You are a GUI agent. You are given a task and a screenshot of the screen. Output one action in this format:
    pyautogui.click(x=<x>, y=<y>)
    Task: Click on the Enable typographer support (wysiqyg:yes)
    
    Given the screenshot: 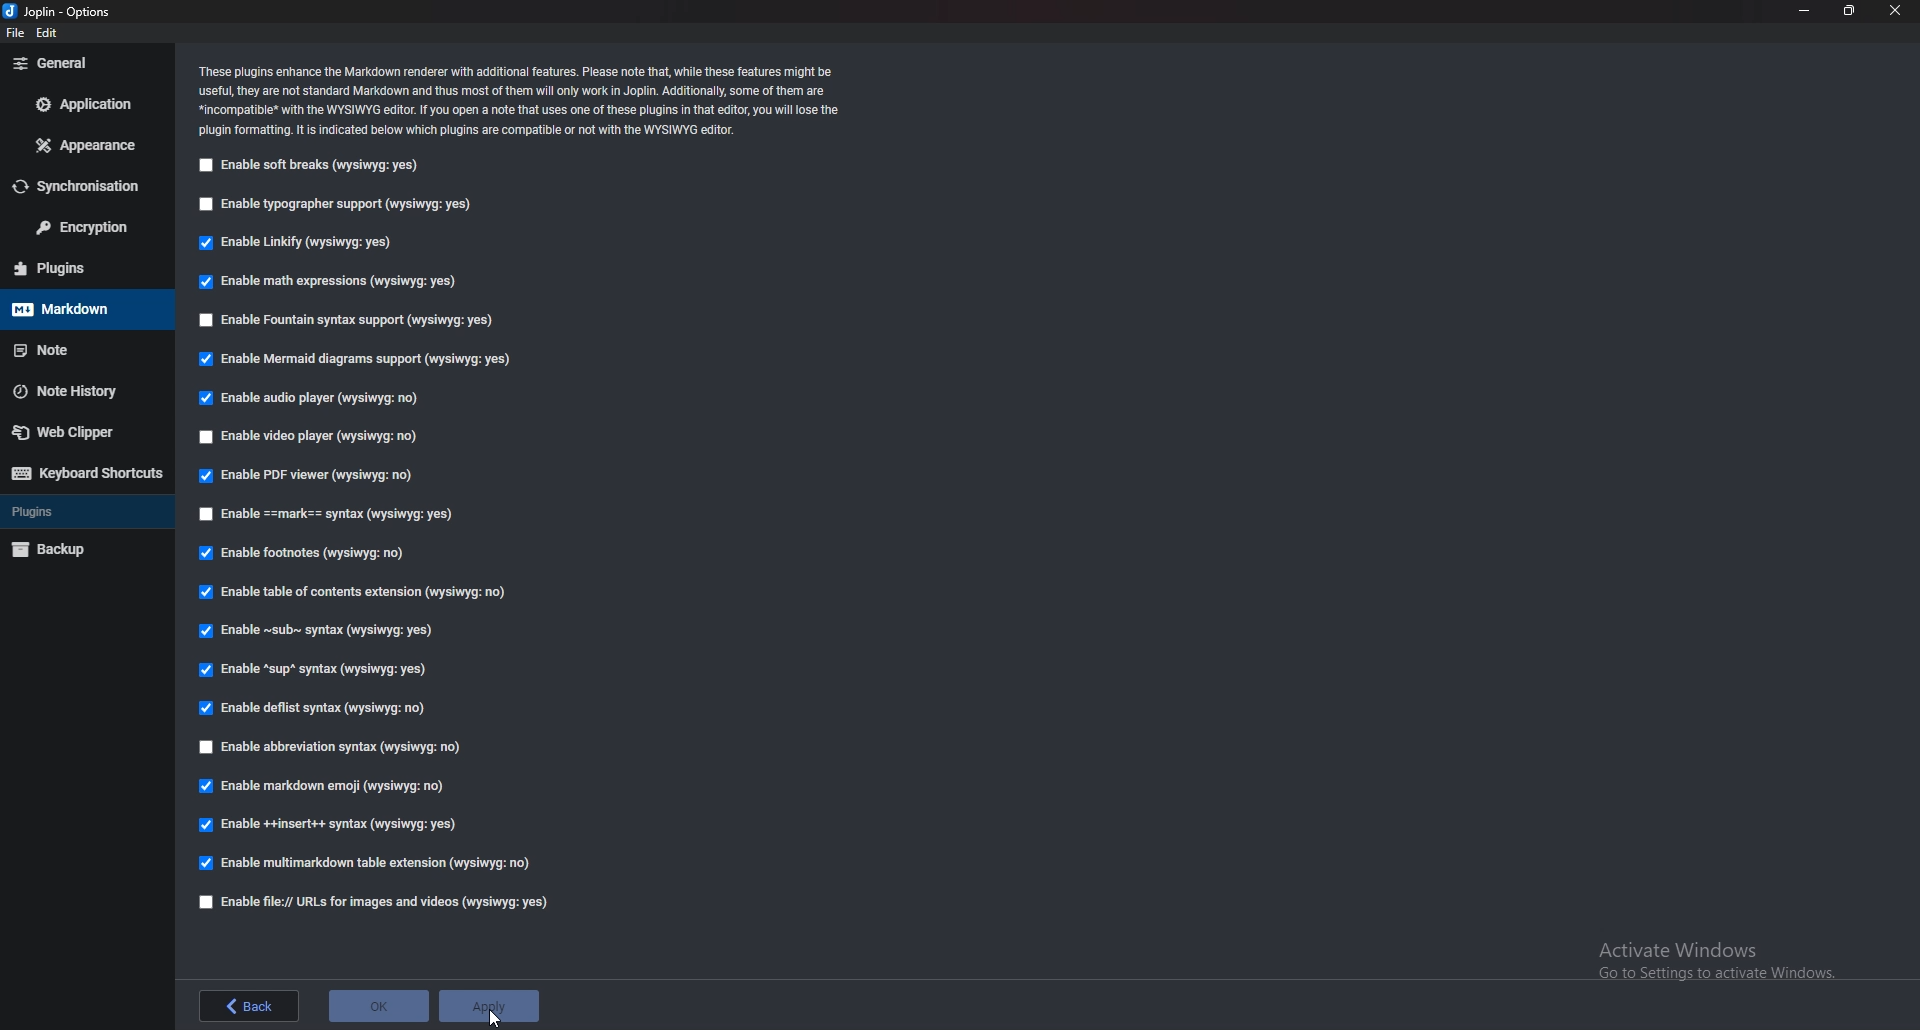 What is the action you would take?
    pyautogui.click(x=338, y=204)
    